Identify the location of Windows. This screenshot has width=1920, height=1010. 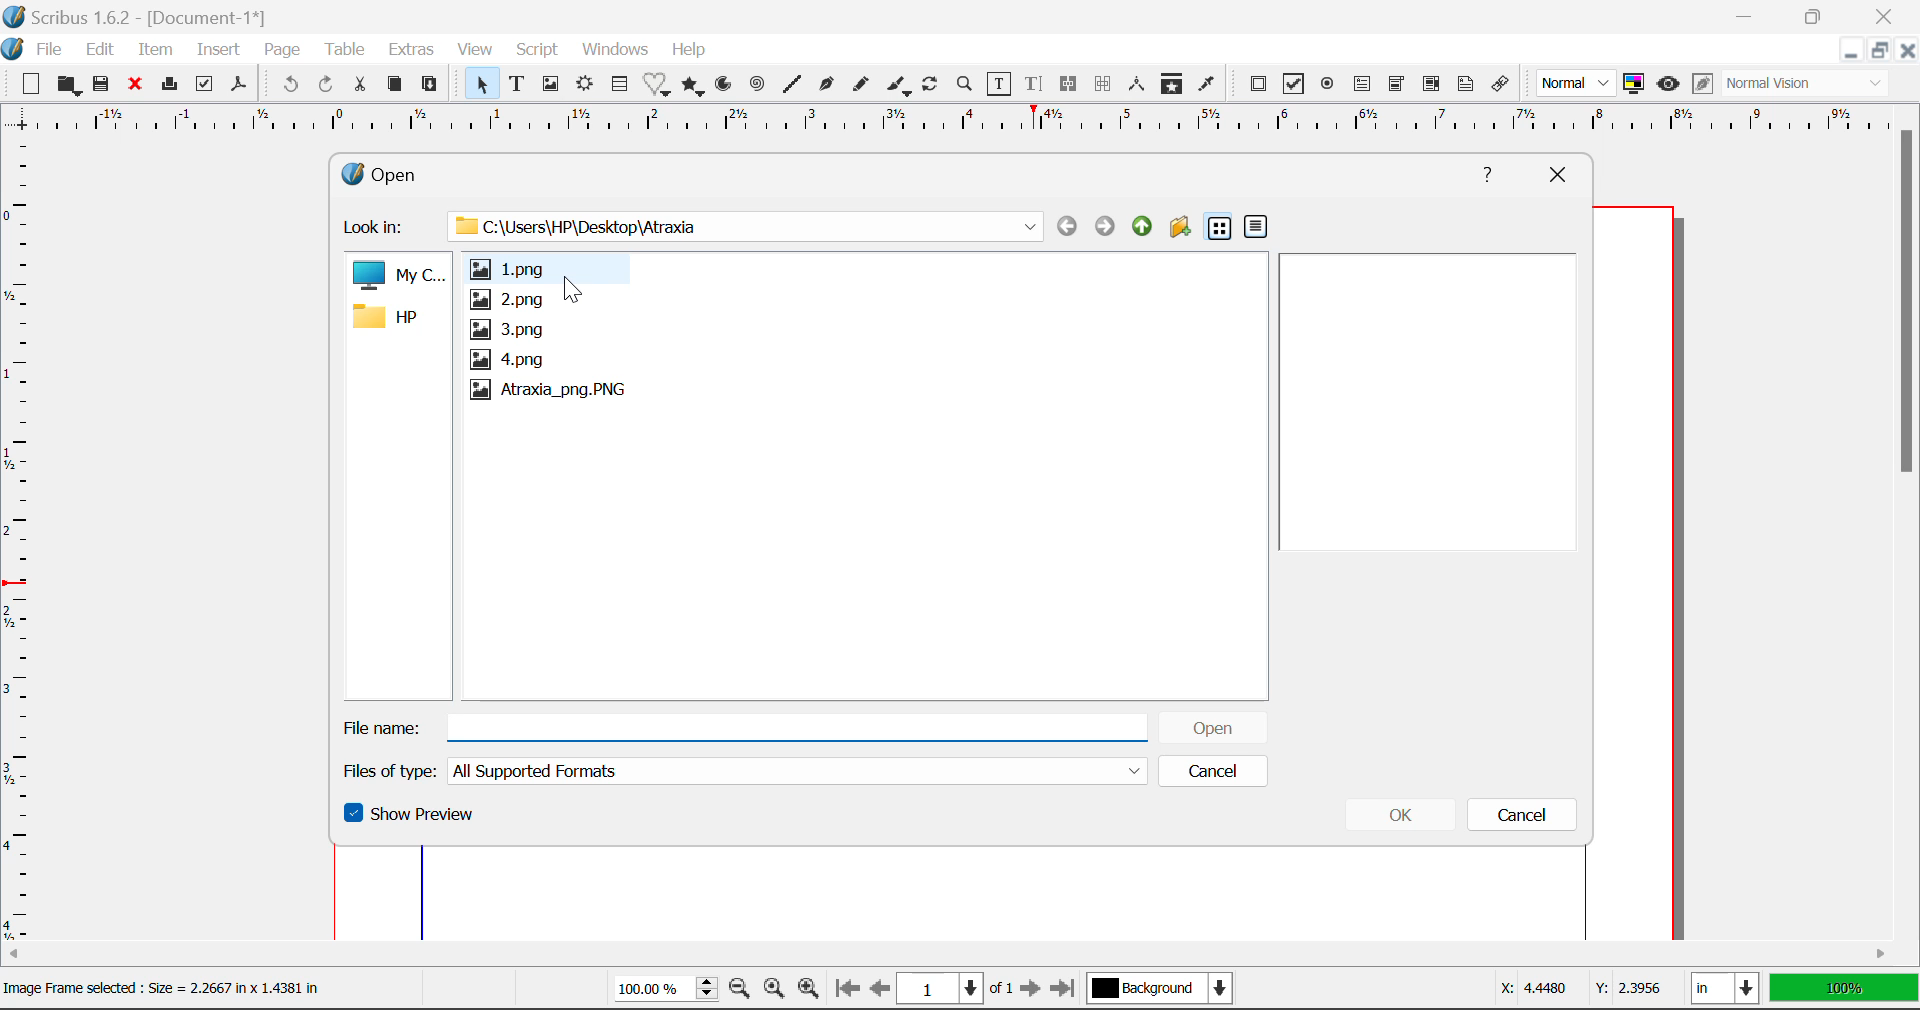
(616, 50).